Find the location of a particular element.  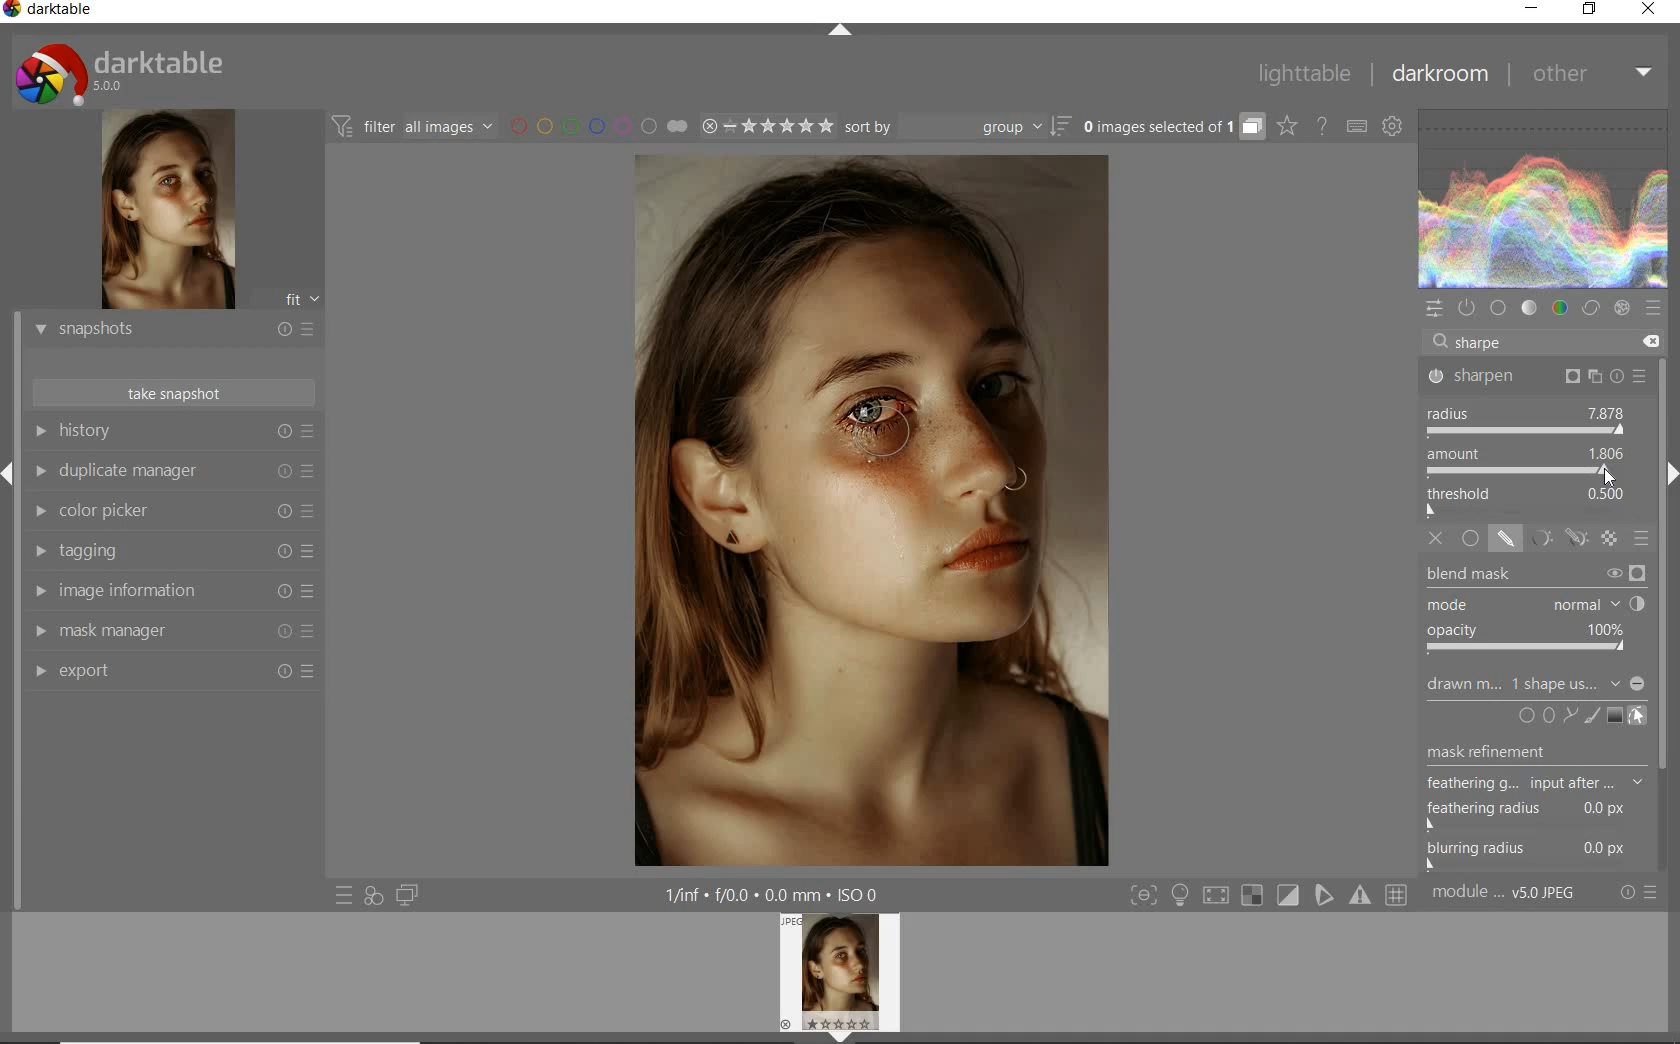

history is located at coordinates (173, 432).